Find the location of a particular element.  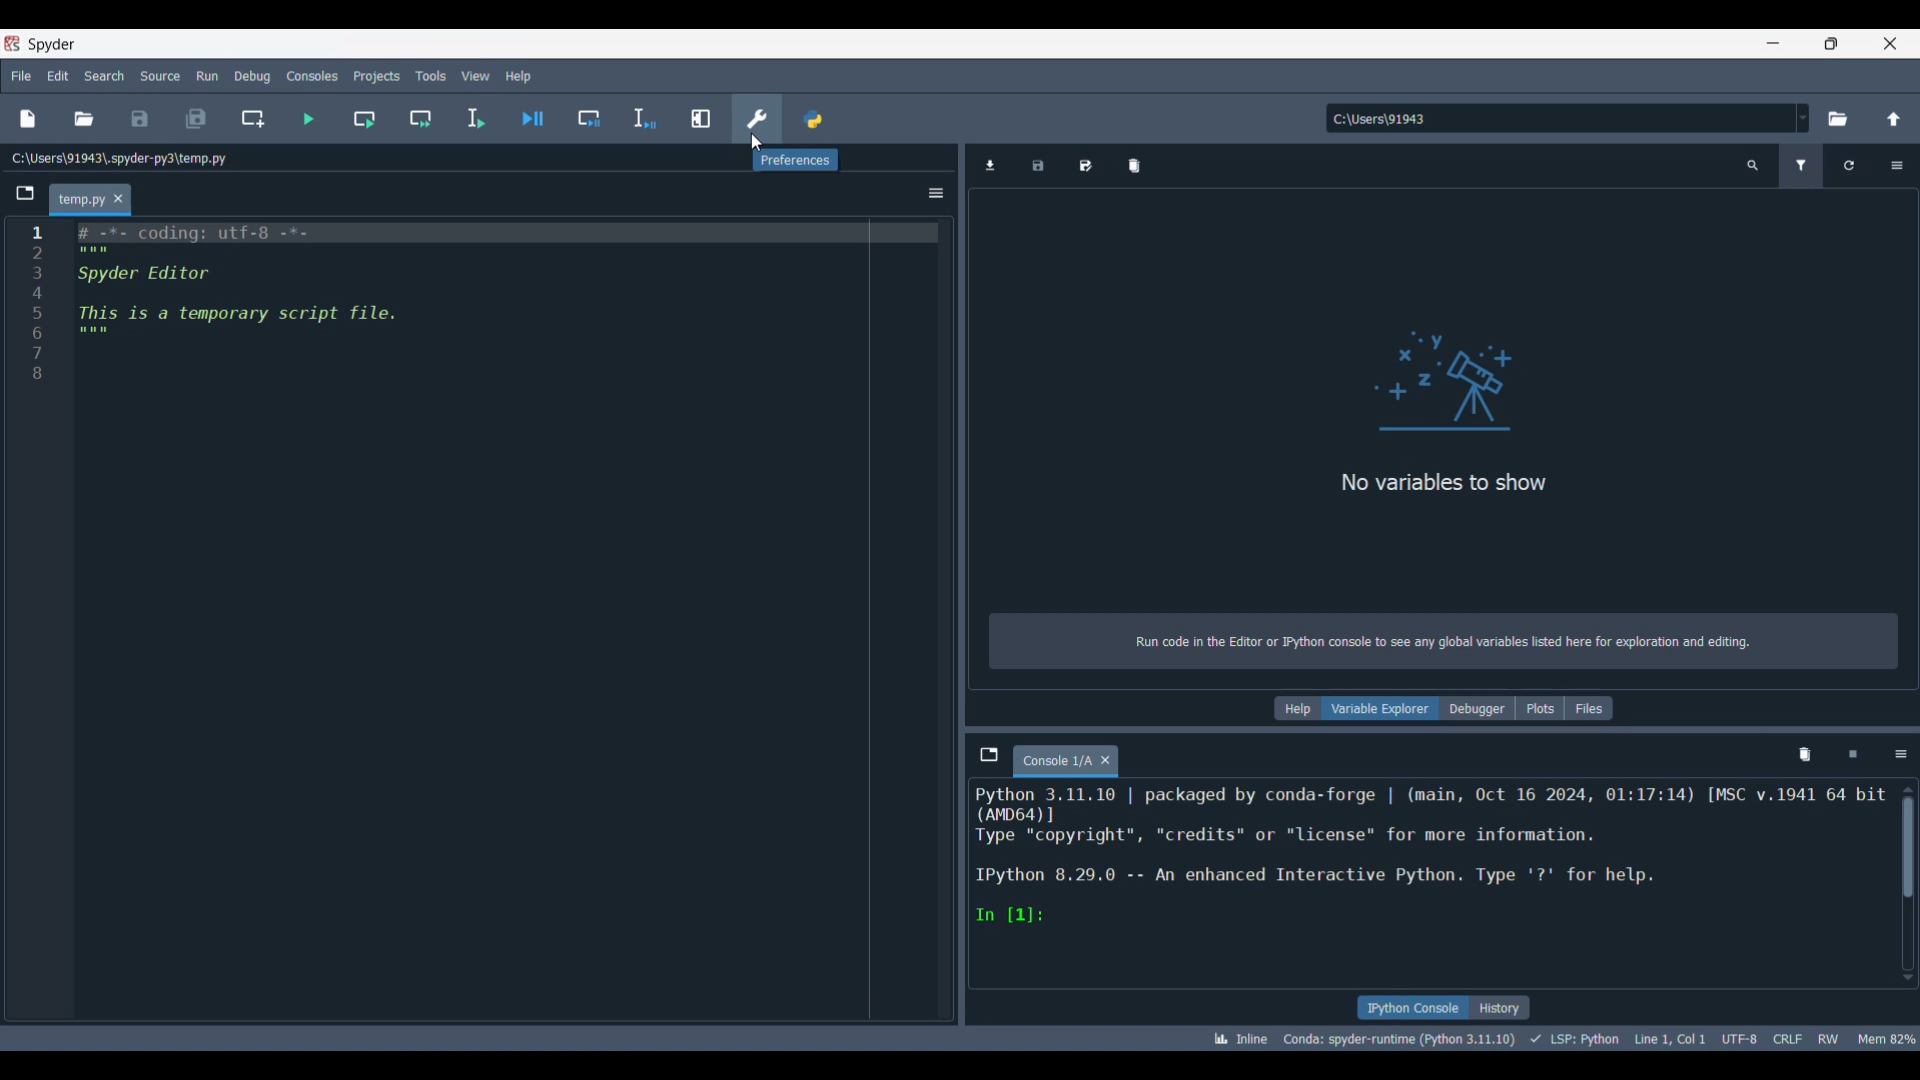

Files is located at coordinates (1589, 708).